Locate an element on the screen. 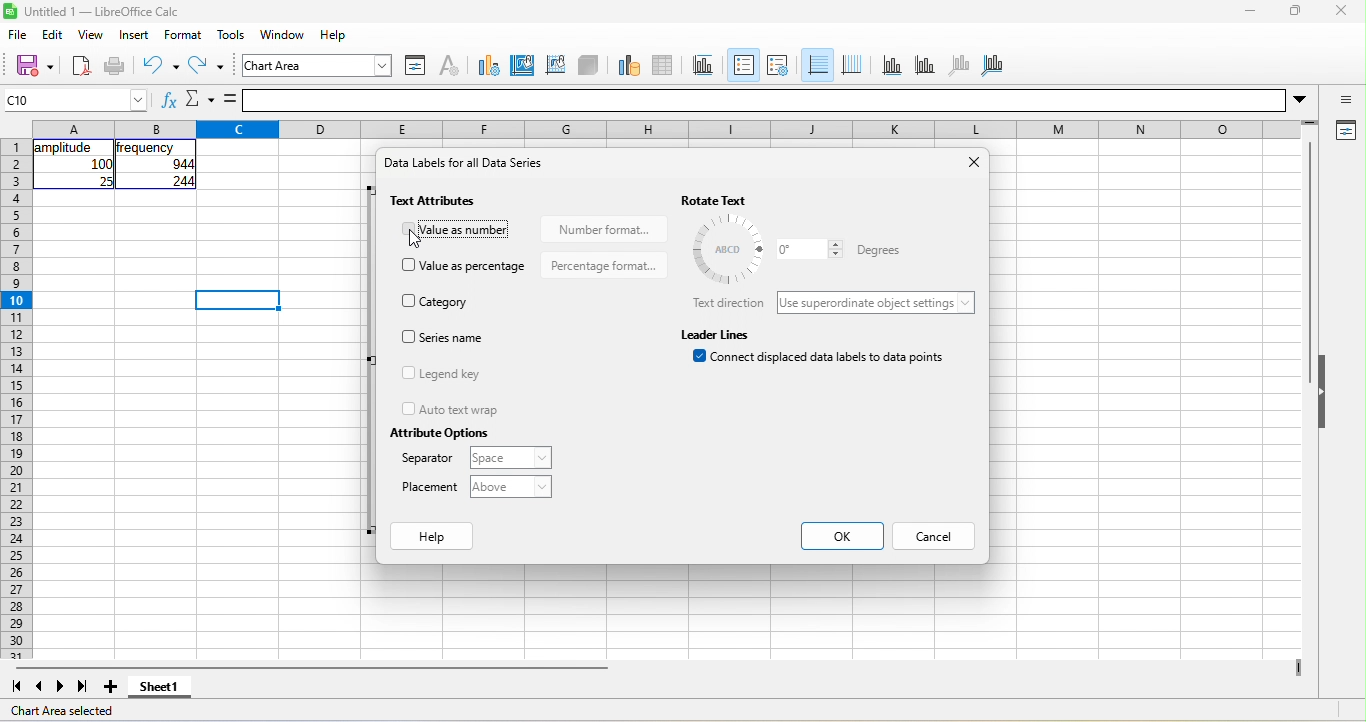  horizontal grids is located at coordinates (816, 66).